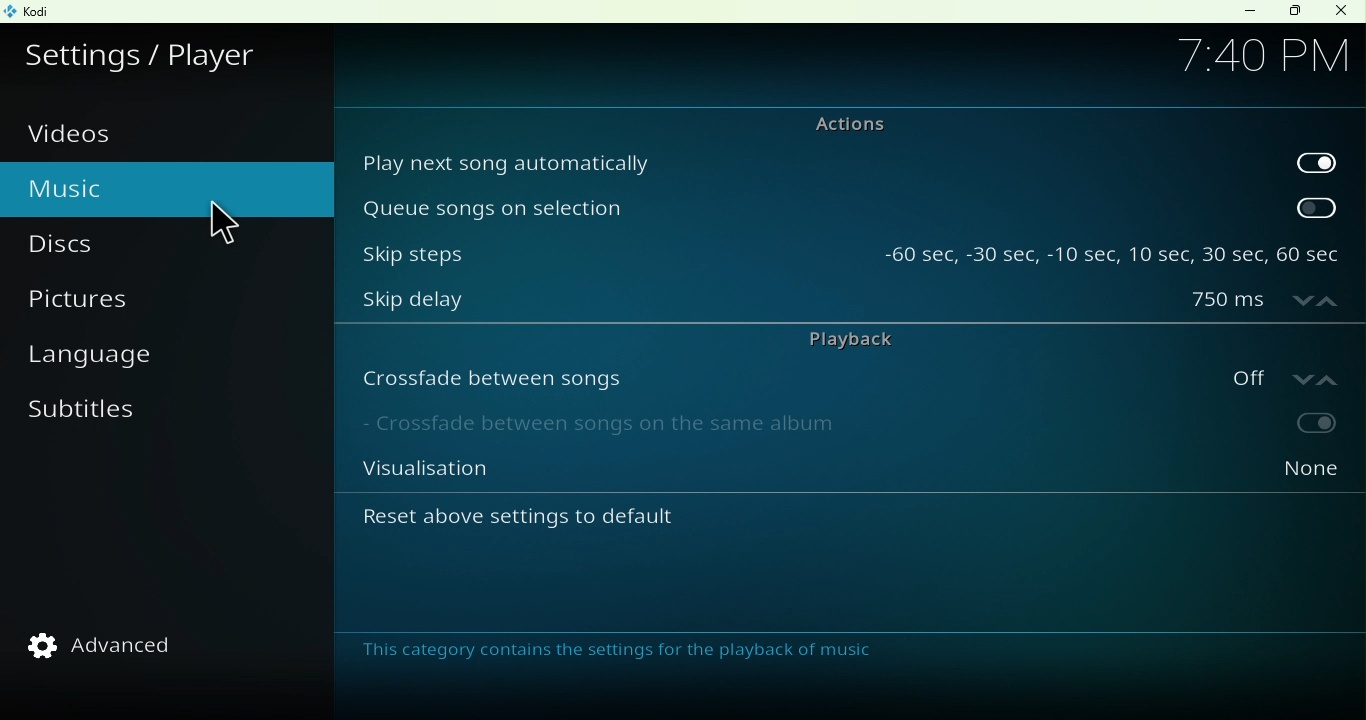 This screenshot has width=1366, height=720. I want to click on toggle, so click(1318, 207).